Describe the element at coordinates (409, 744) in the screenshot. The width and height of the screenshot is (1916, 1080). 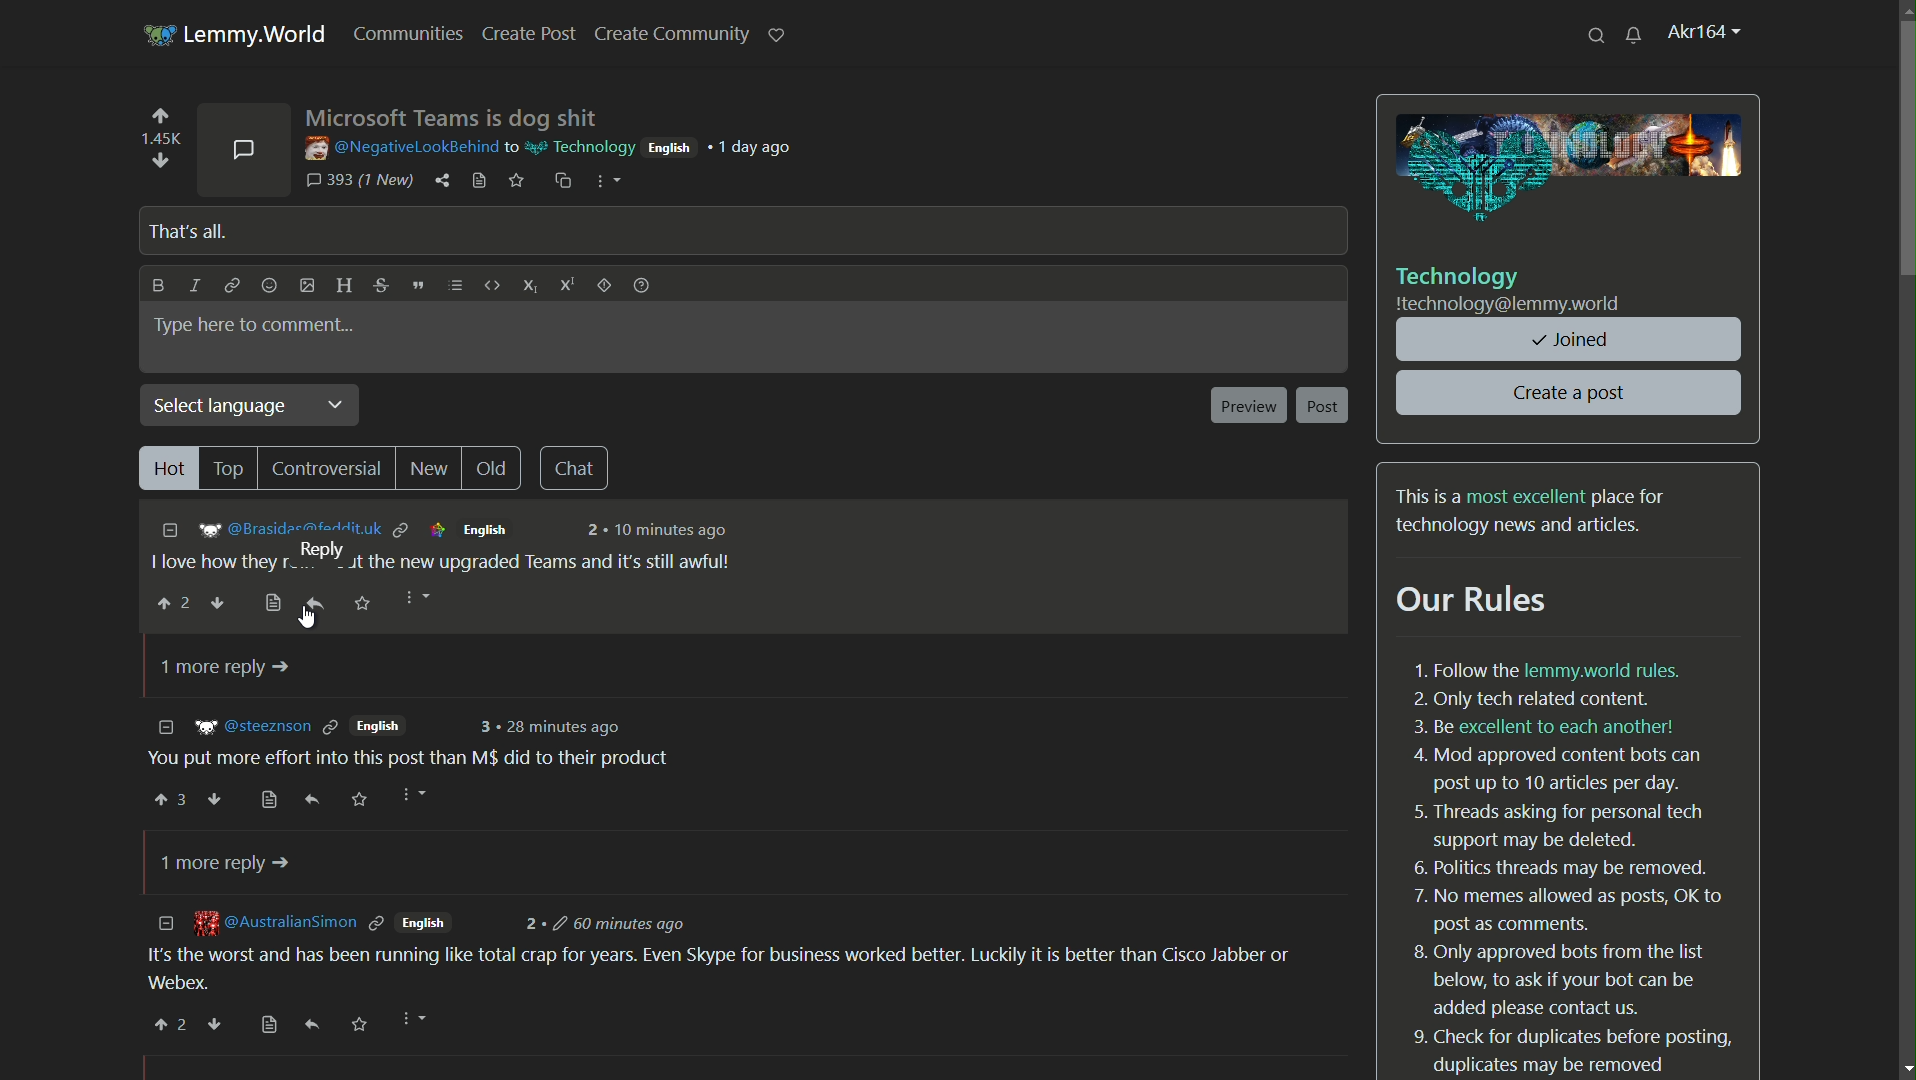
I see `comment-2` at that location.